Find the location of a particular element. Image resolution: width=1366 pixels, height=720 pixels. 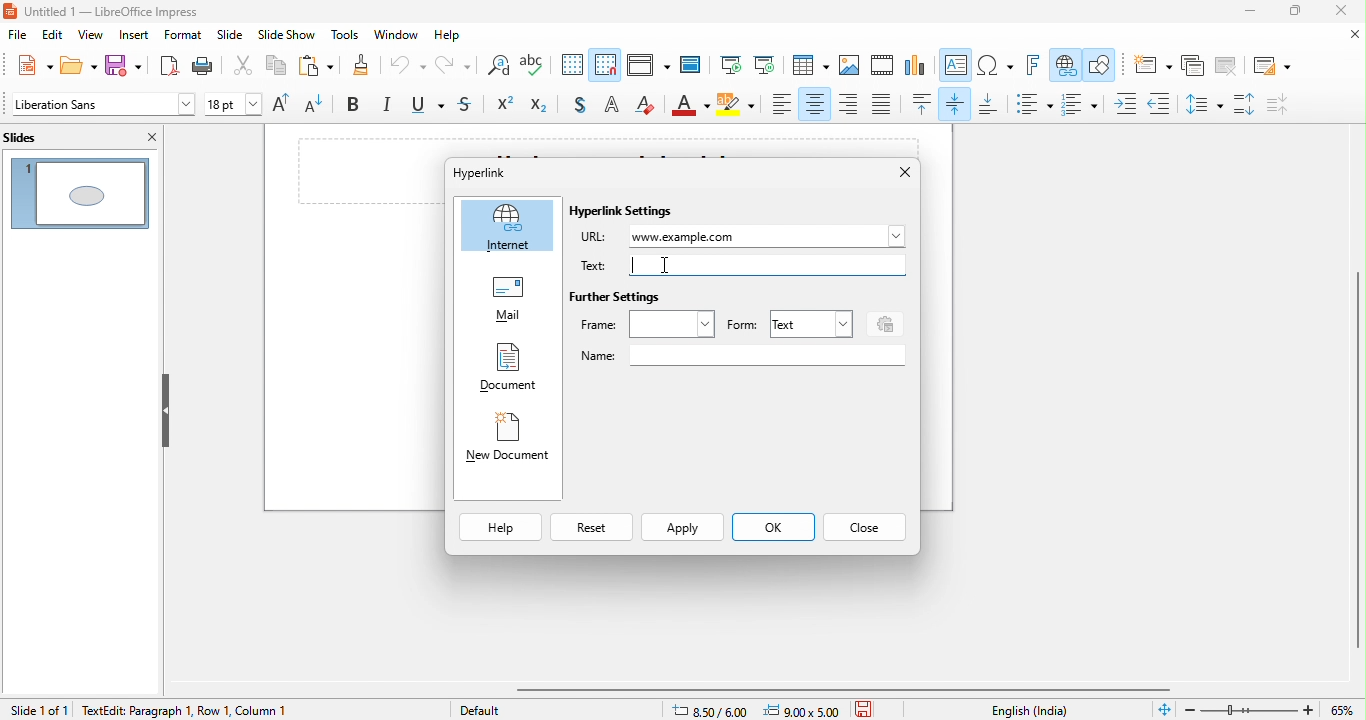

apply outline attribute to font is located at coordinates (611, 107).